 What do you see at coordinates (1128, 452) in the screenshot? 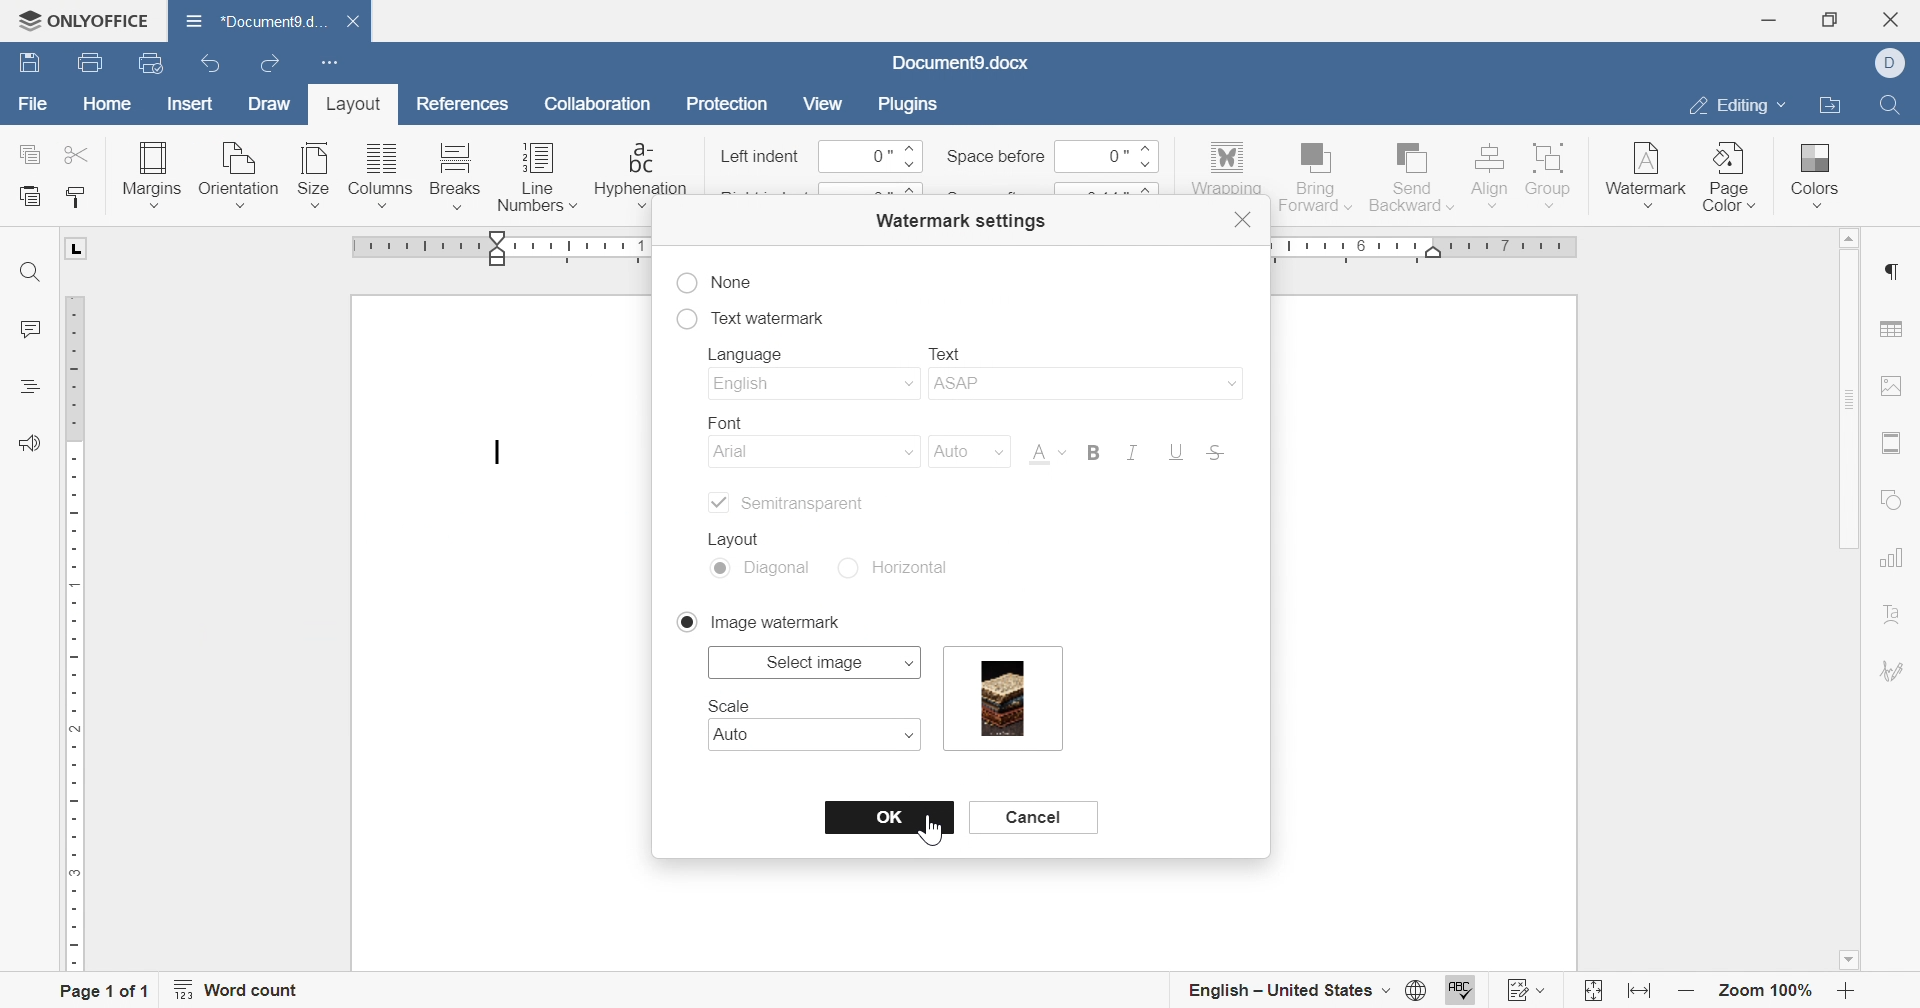
I see `italic` at bounding box center [1128, 452].